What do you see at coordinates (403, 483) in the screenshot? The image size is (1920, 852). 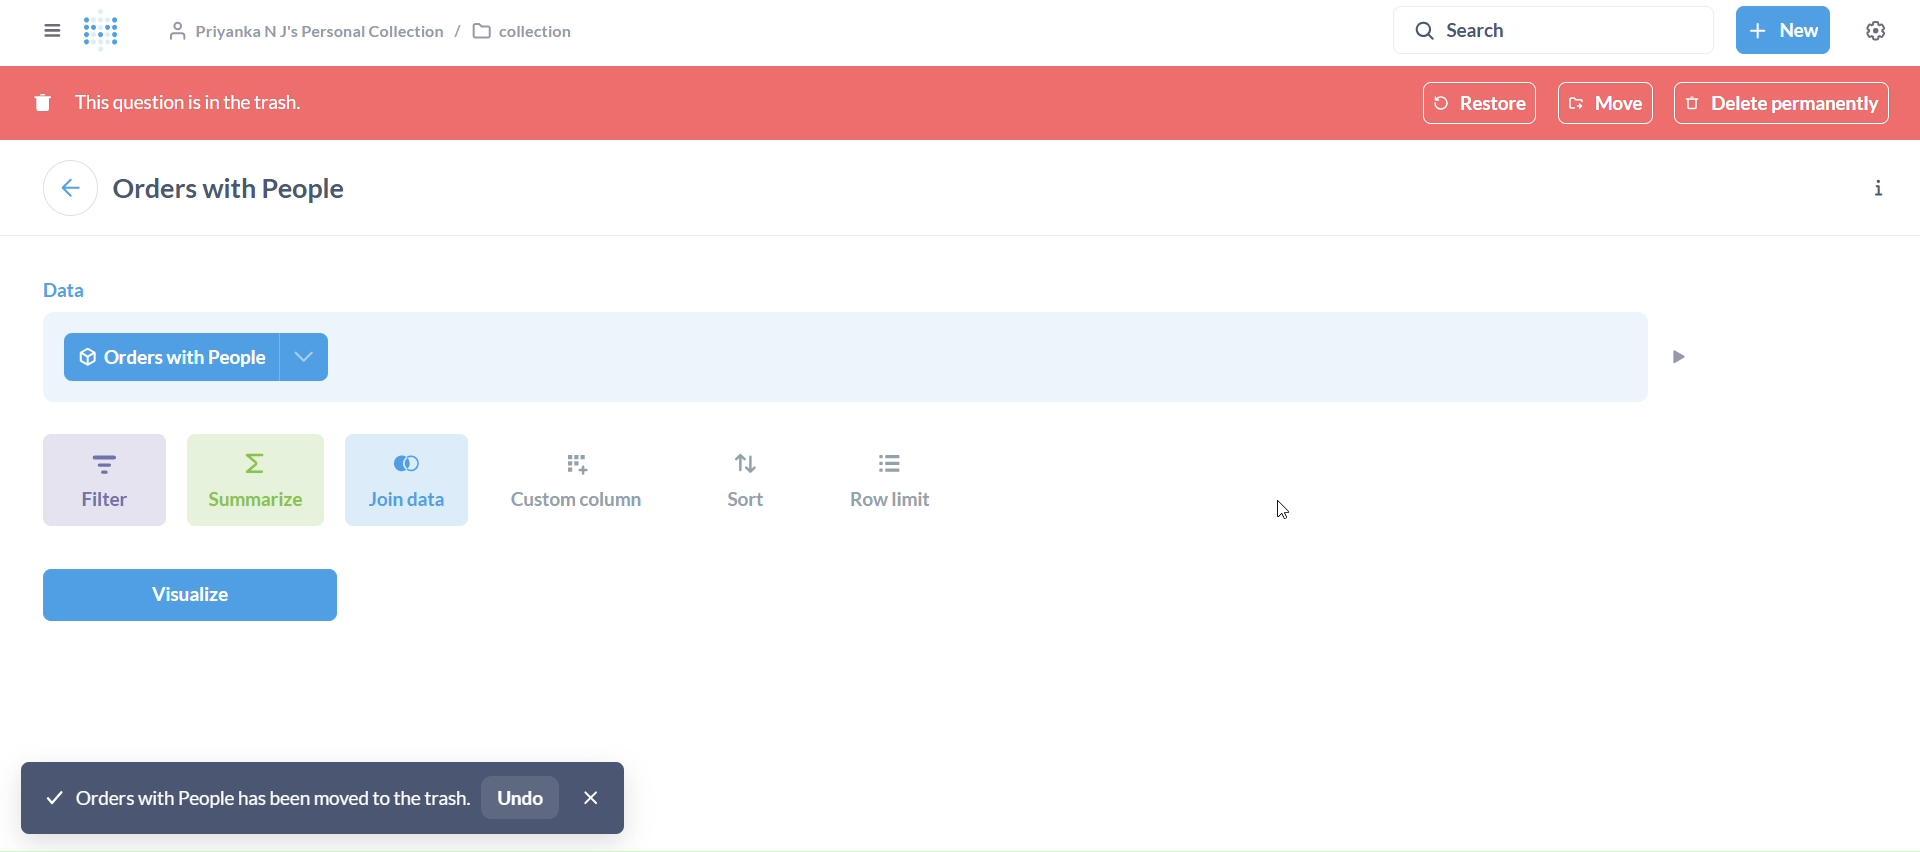 I see `join dat` at bounding box center [403, 483].